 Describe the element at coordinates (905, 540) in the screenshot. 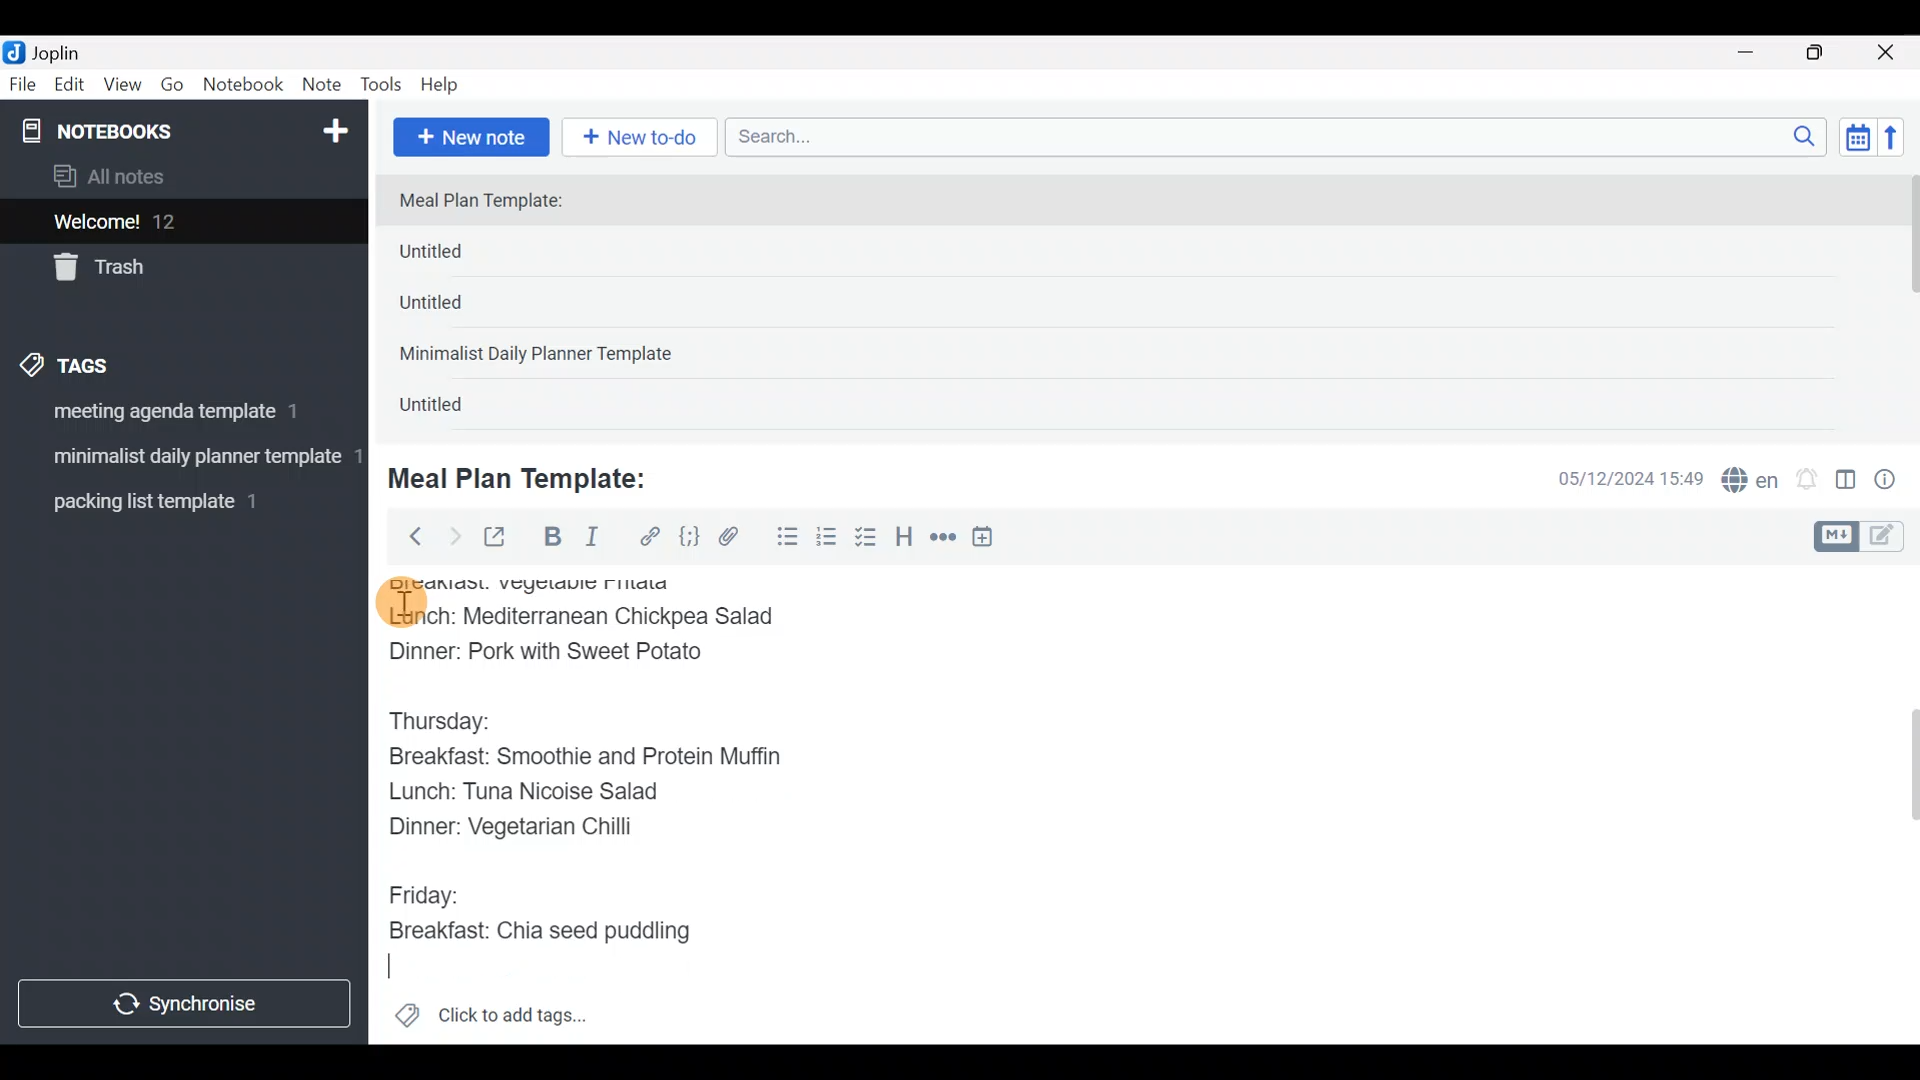

I see `Heading` at that location.